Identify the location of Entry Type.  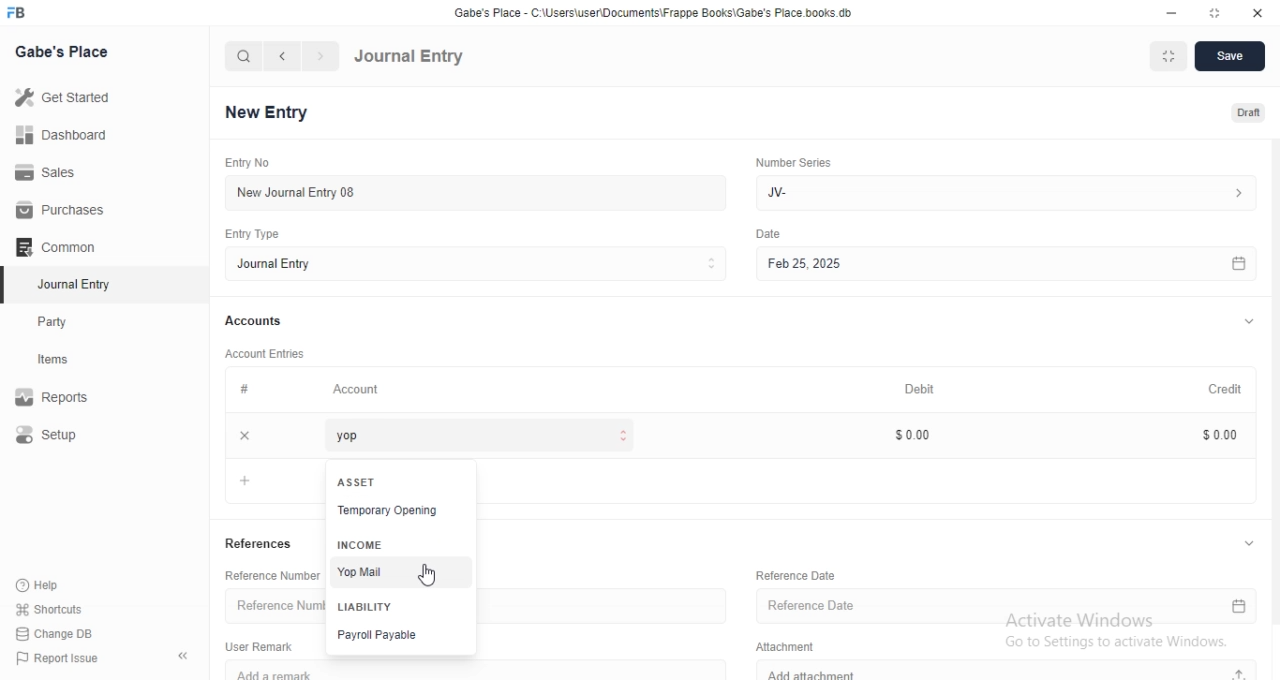
(250, 234).